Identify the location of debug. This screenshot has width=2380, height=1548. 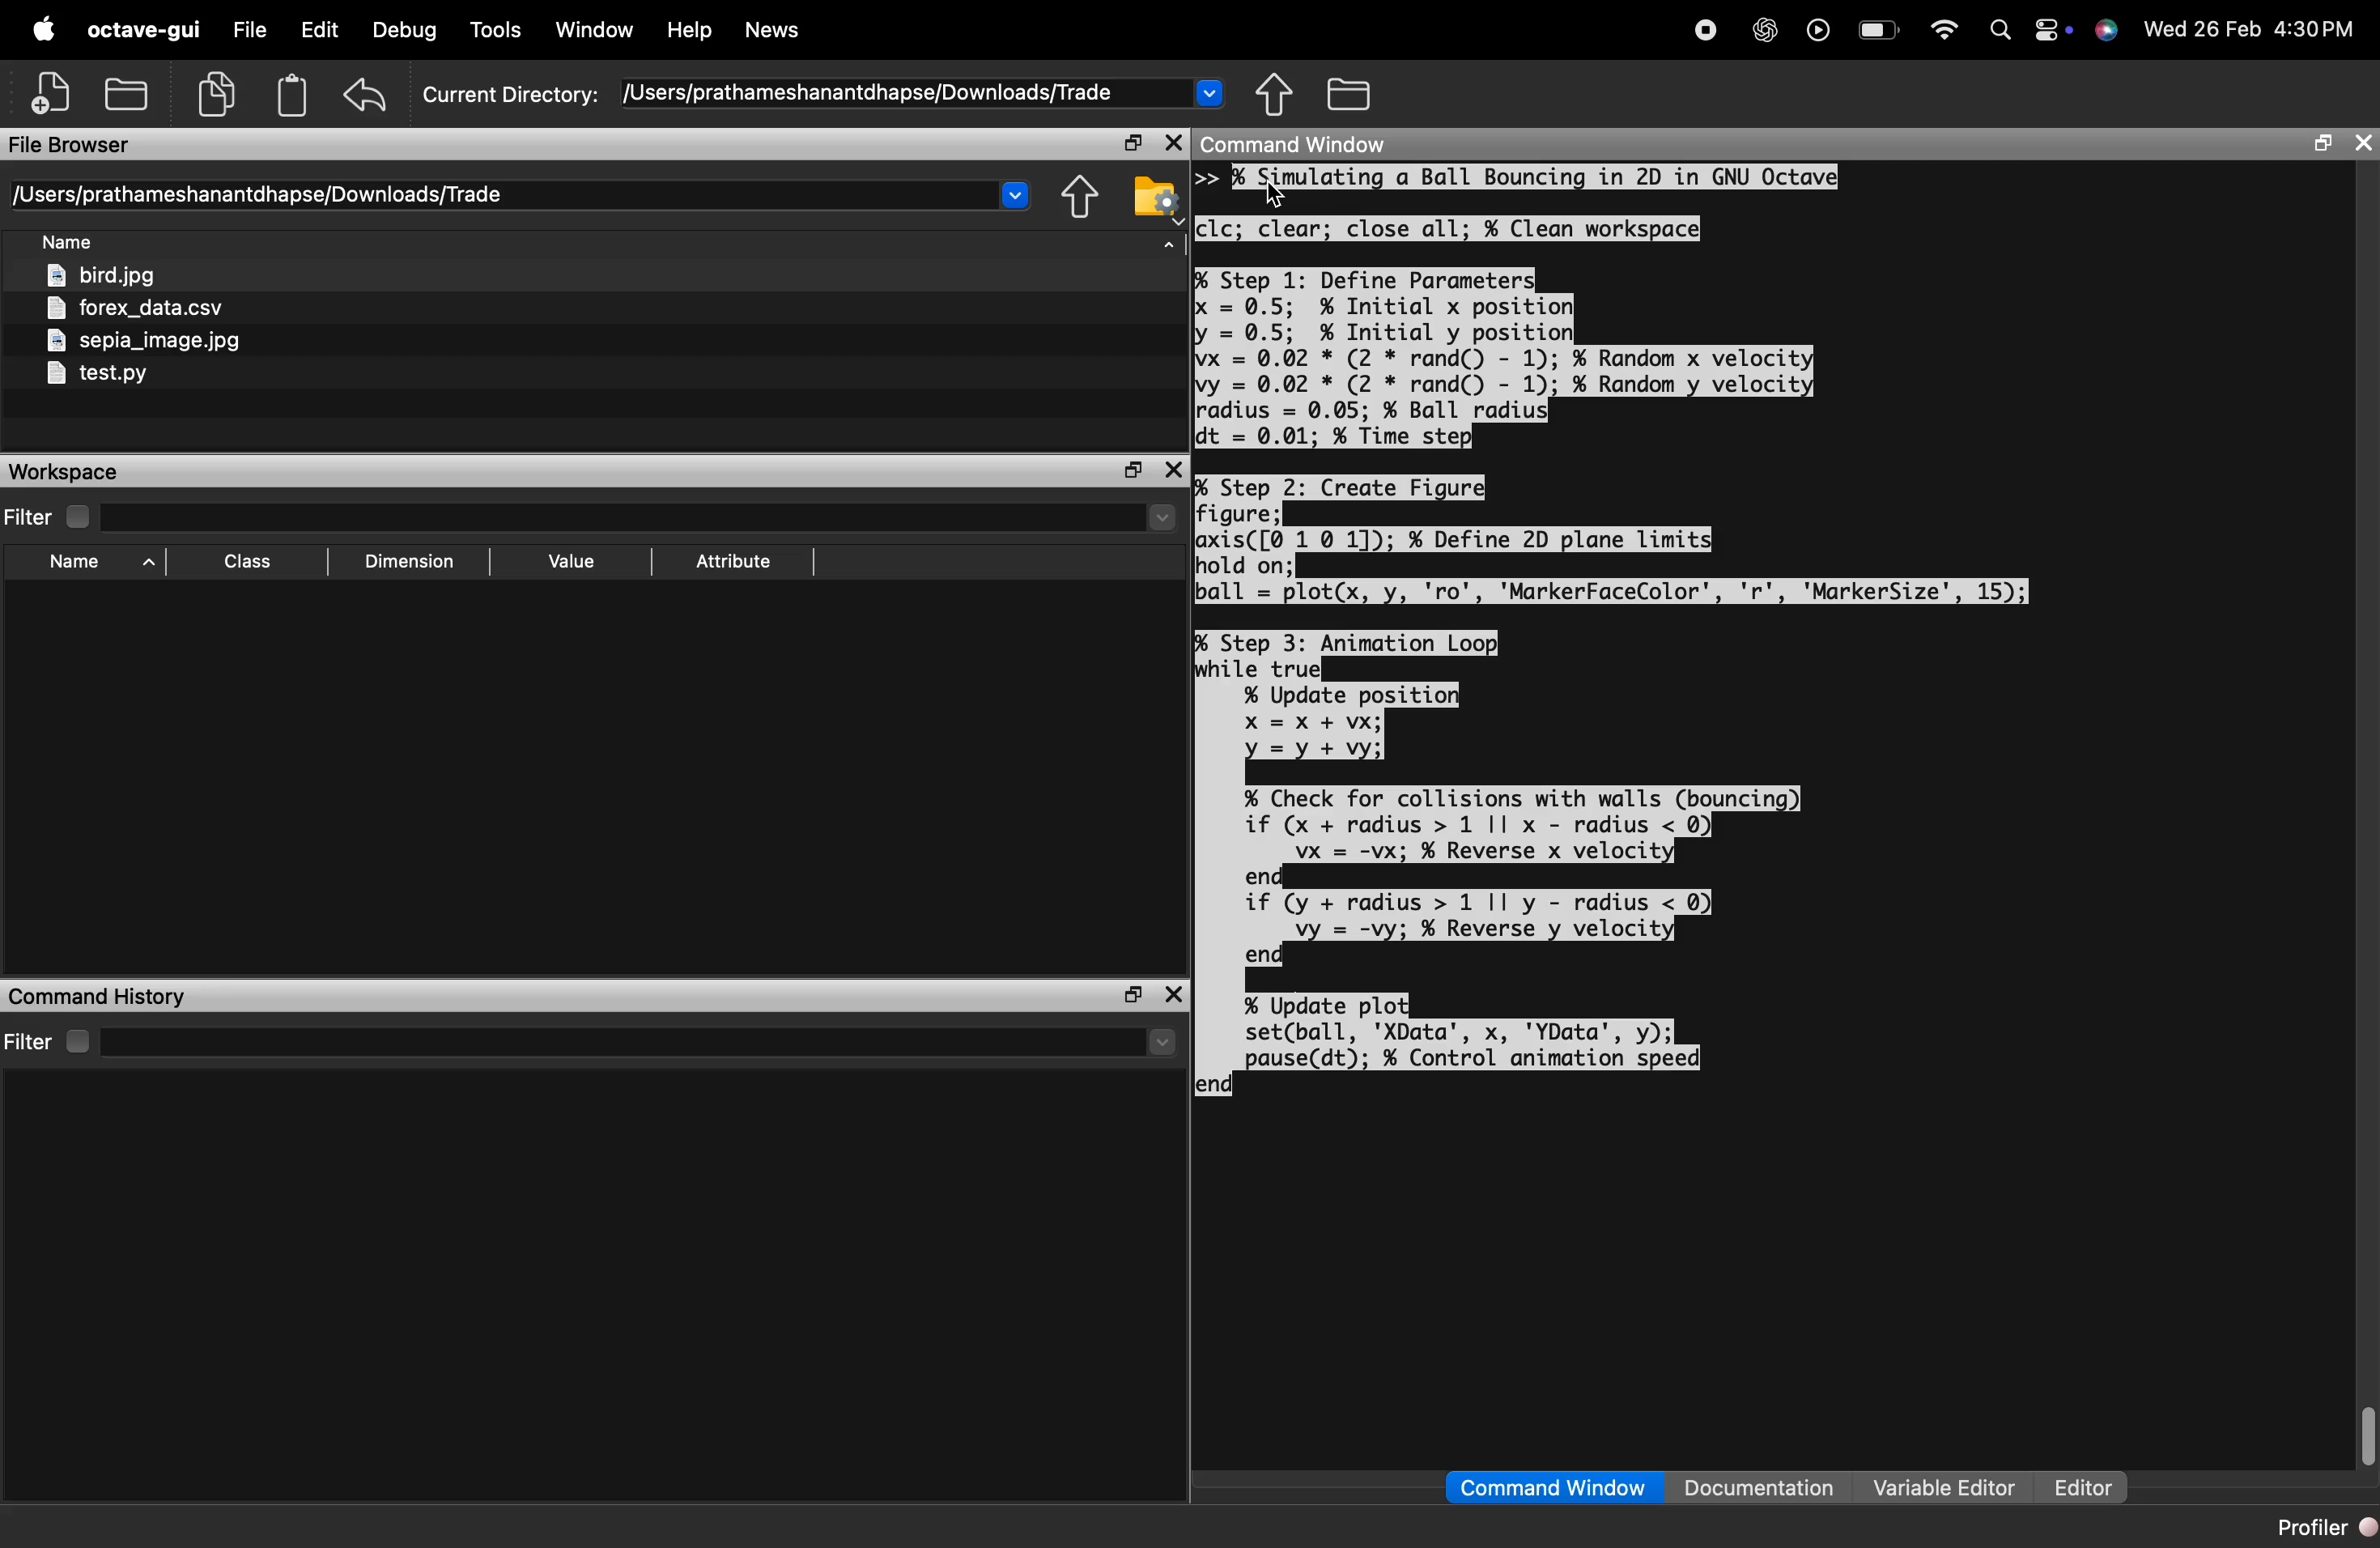
(407, 31).